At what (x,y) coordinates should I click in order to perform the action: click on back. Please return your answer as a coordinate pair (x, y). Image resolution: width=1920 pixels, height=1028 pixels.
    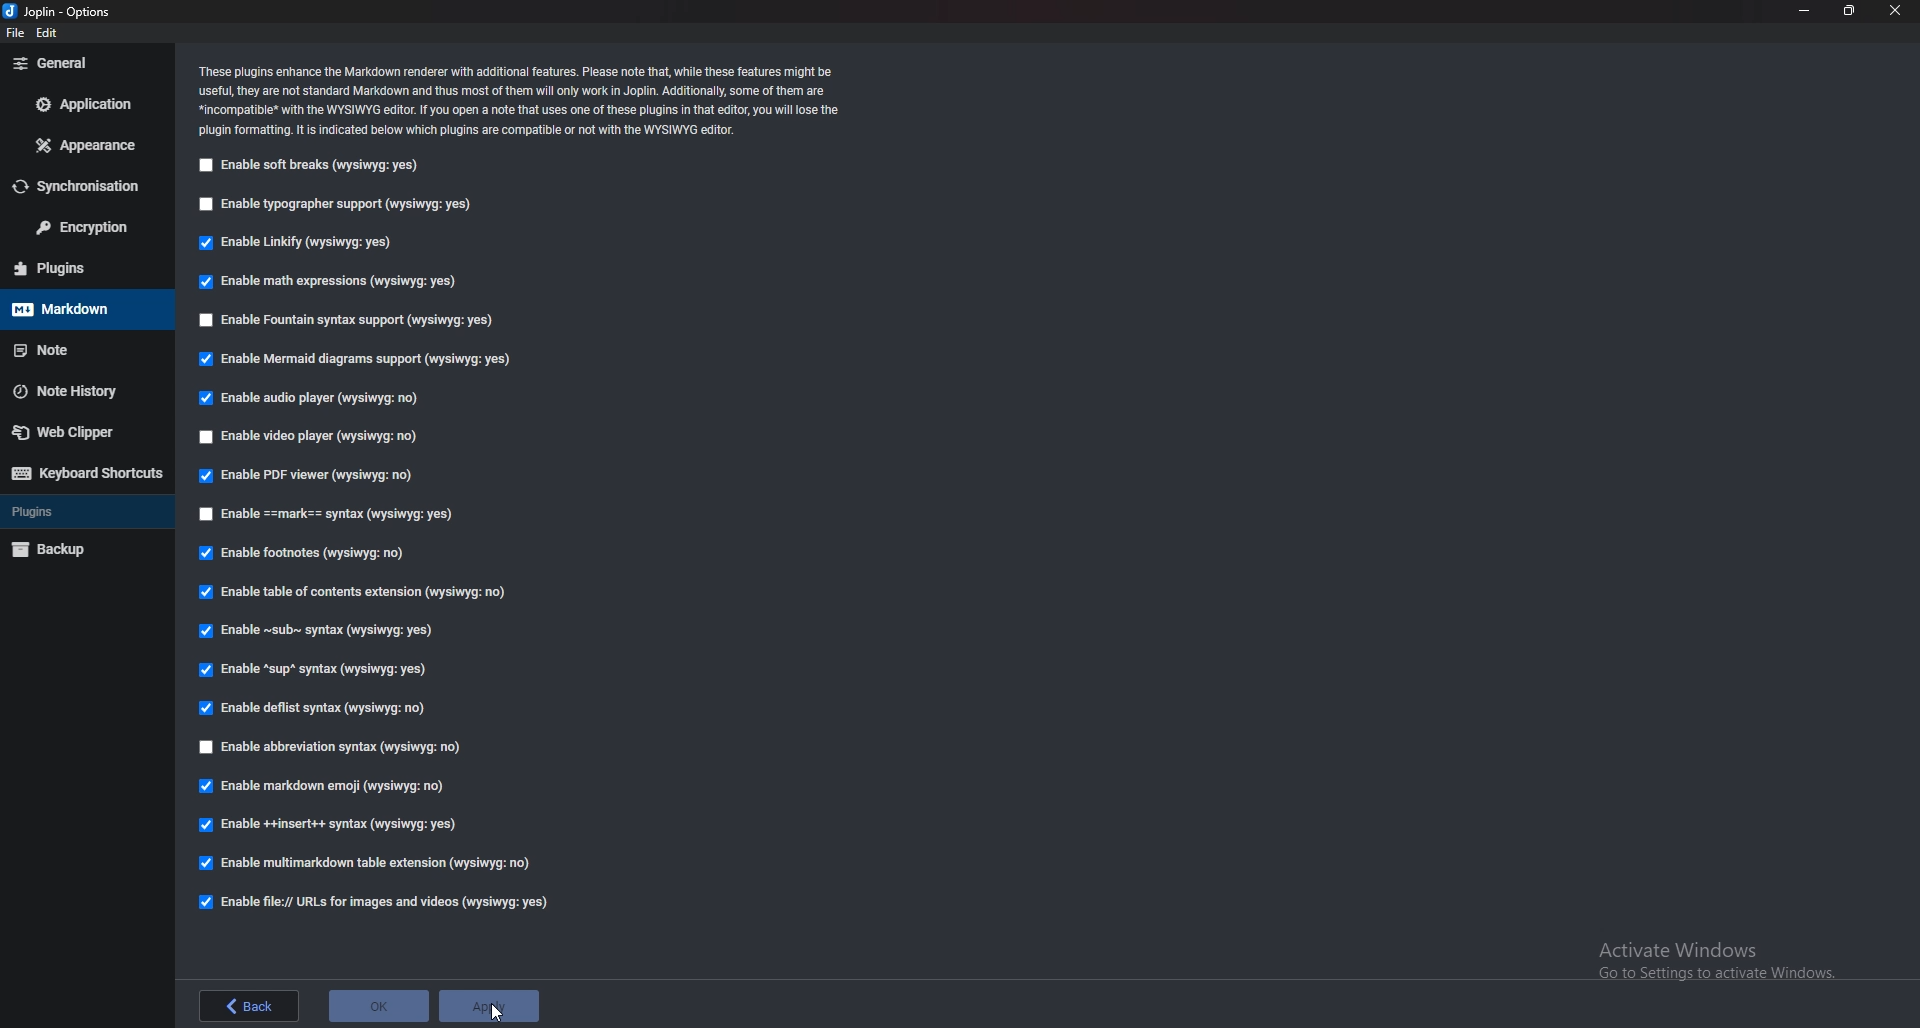
    Looking at the image, I should click on (253, 1005).